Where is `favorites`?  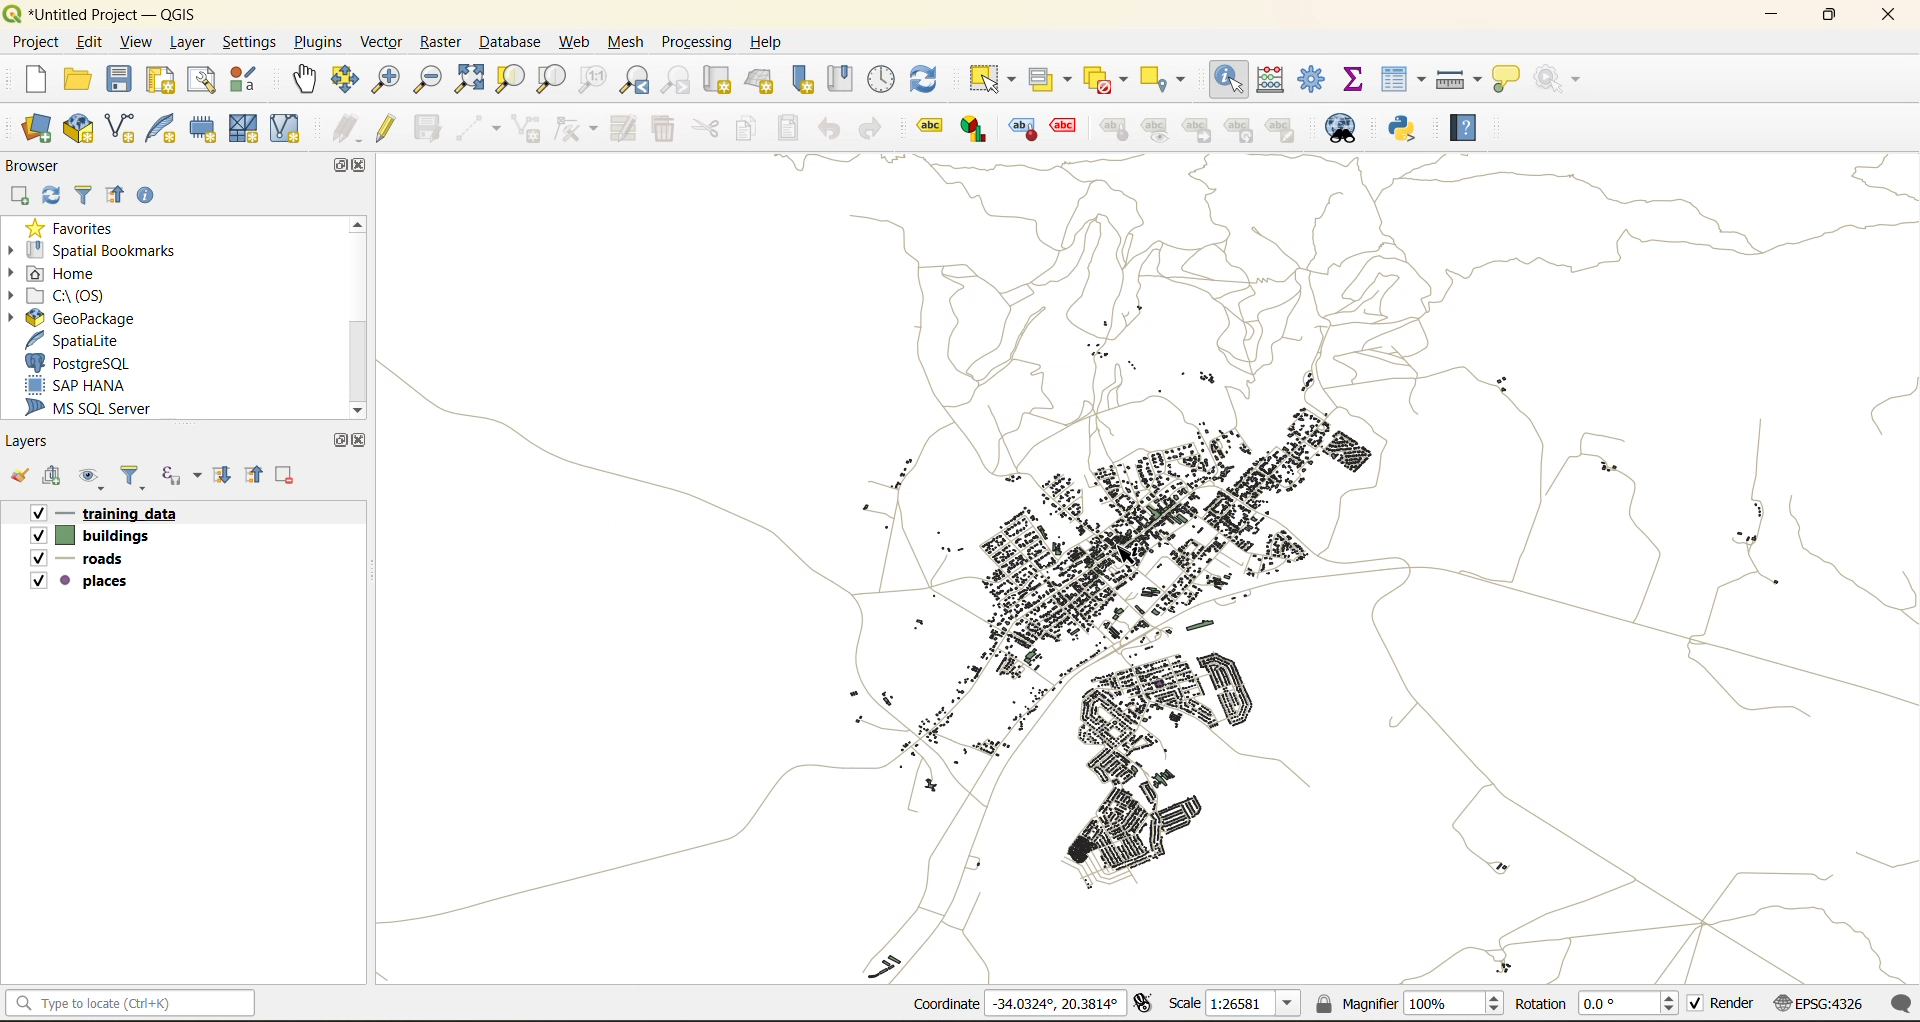 favorites is located at coordinates (75, 226).